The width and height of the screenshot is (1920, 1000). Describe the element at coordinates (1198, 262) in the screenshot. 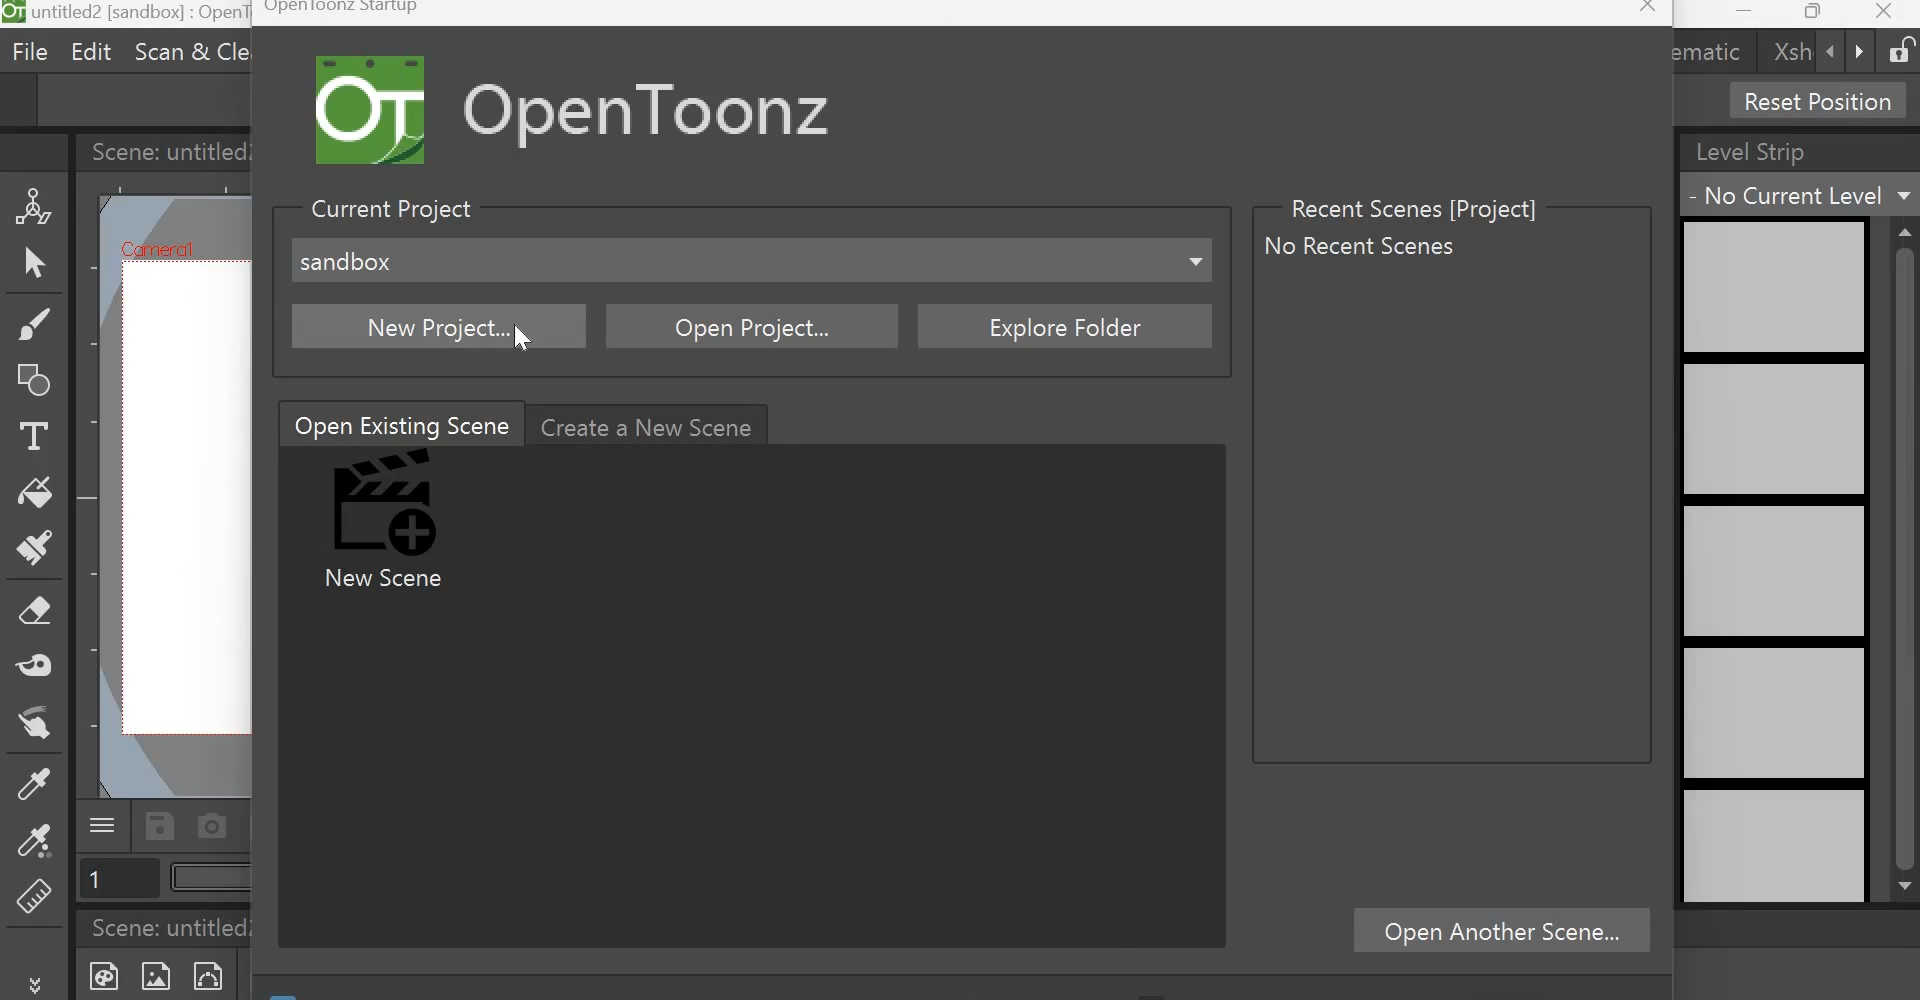

I see `Dropdown` at that location.